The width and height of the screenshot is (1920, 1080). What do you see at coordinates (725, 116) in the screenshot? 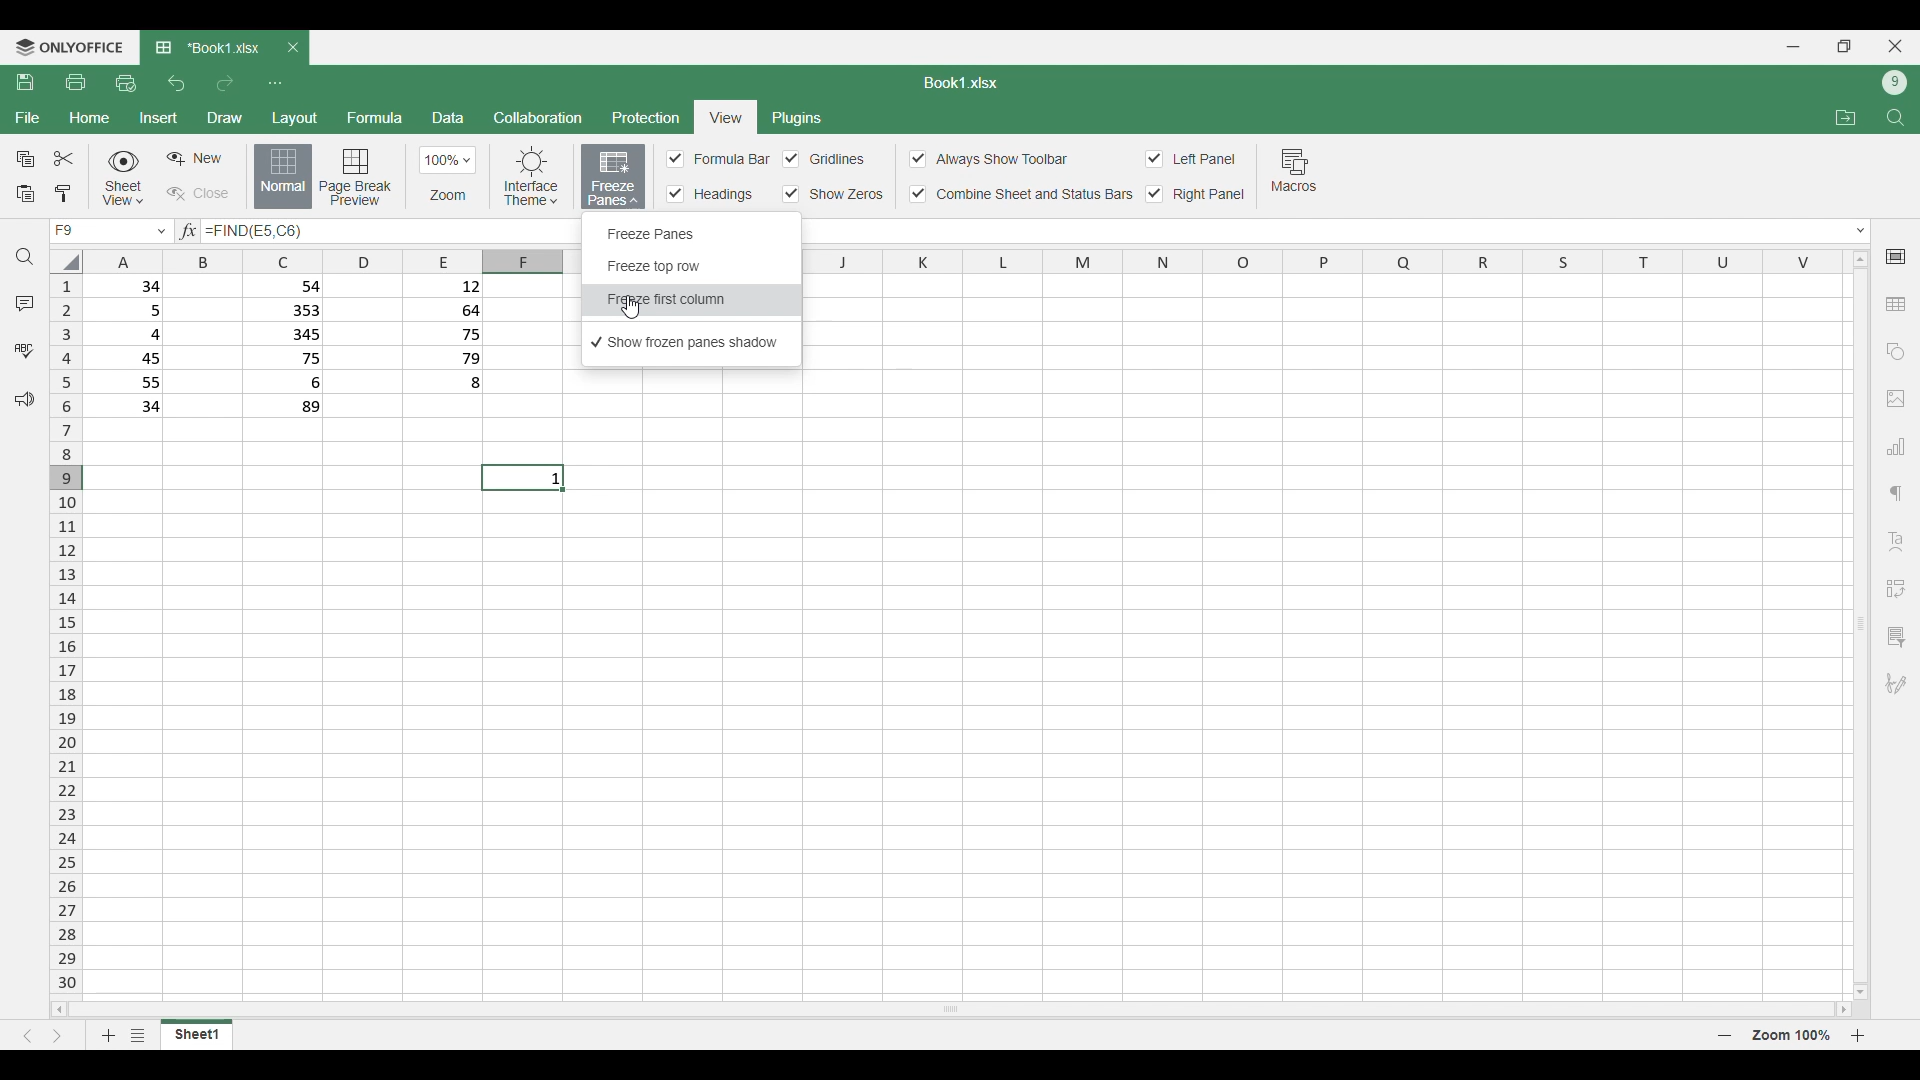
I see `Current selection: view menu` at bounding box center [725, 116].